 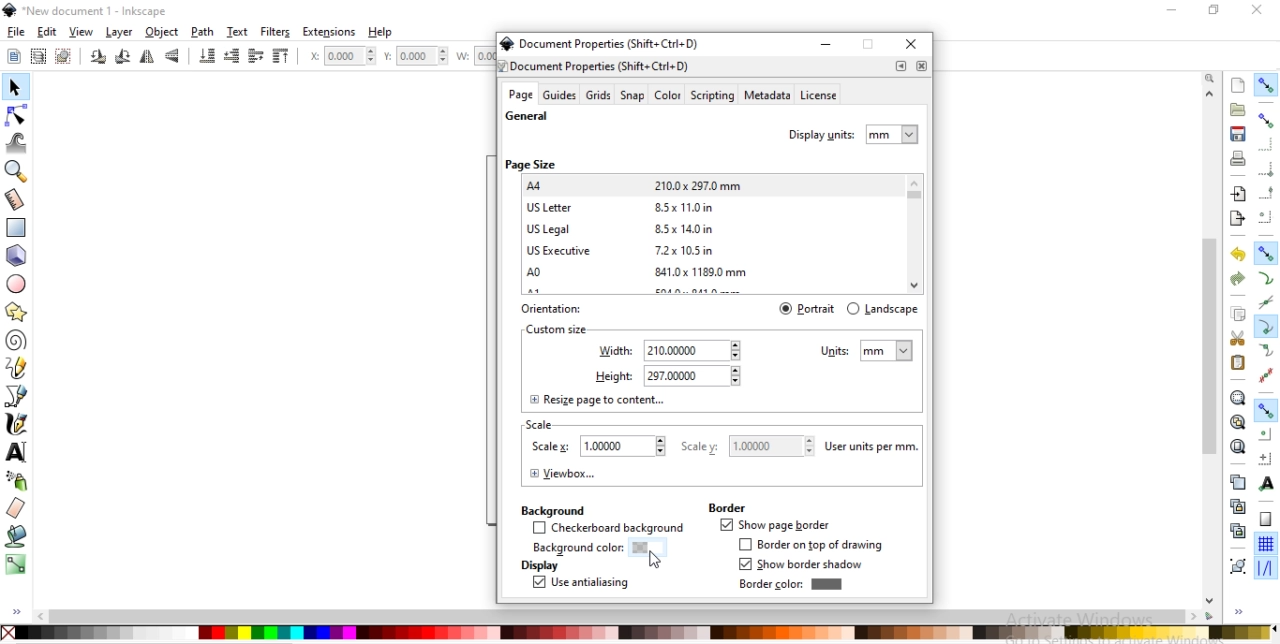 What do you see at coordinates (601, 446) in the screenshot?
I see `scale X` at bounding box center [601, 446].